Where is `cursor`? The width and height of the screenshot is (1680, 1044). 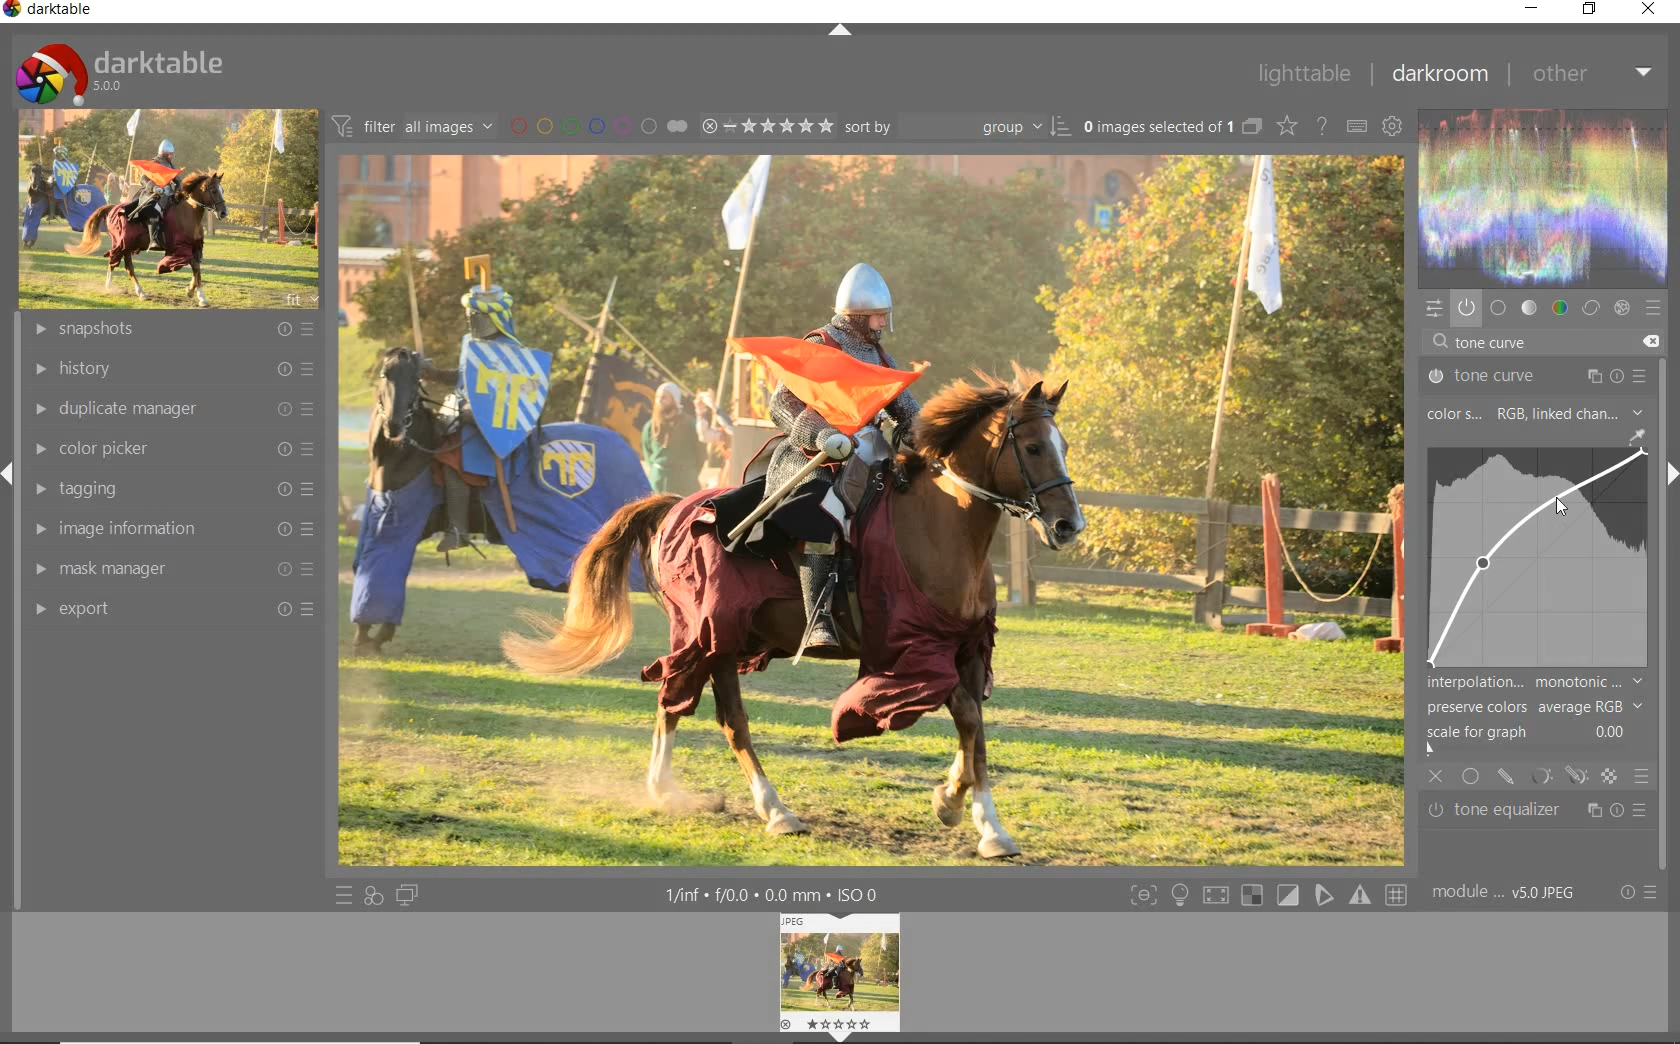
cursor is located at coordinates (1561, 508).